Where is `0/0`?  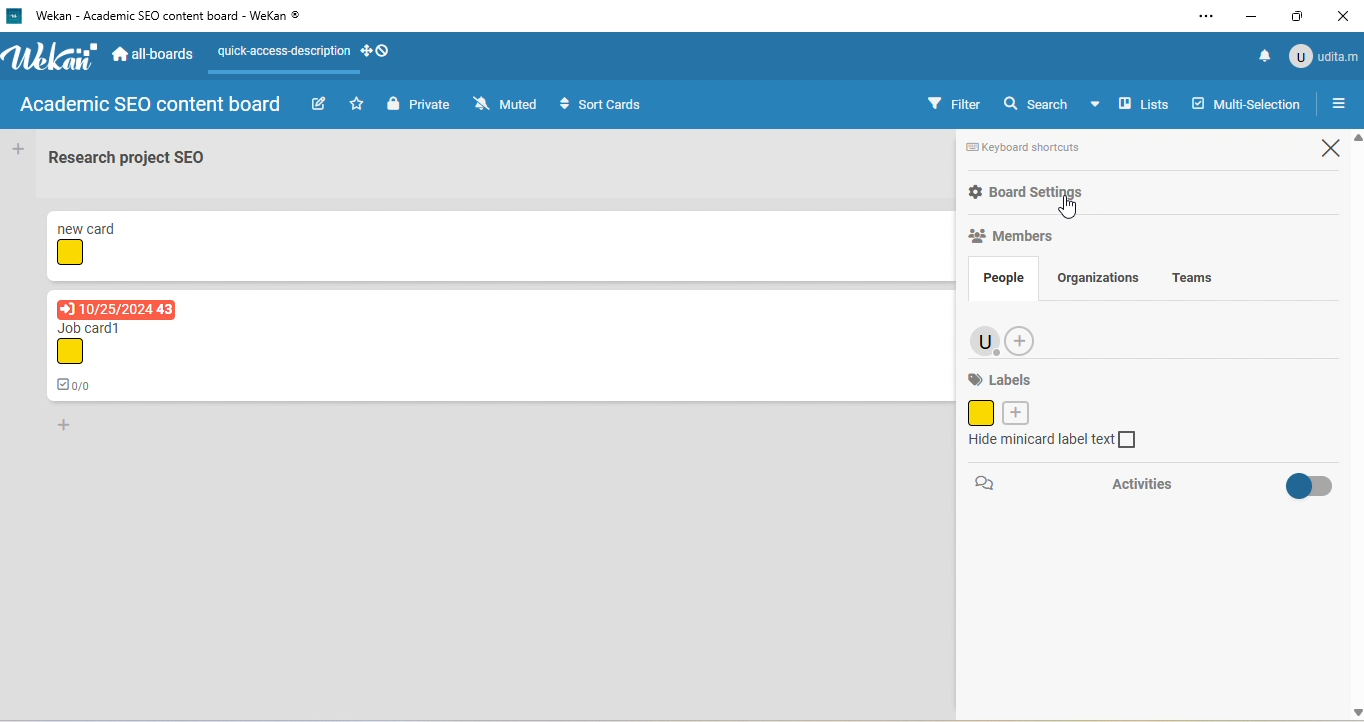
0/0 is located at coordinates (77, 384).